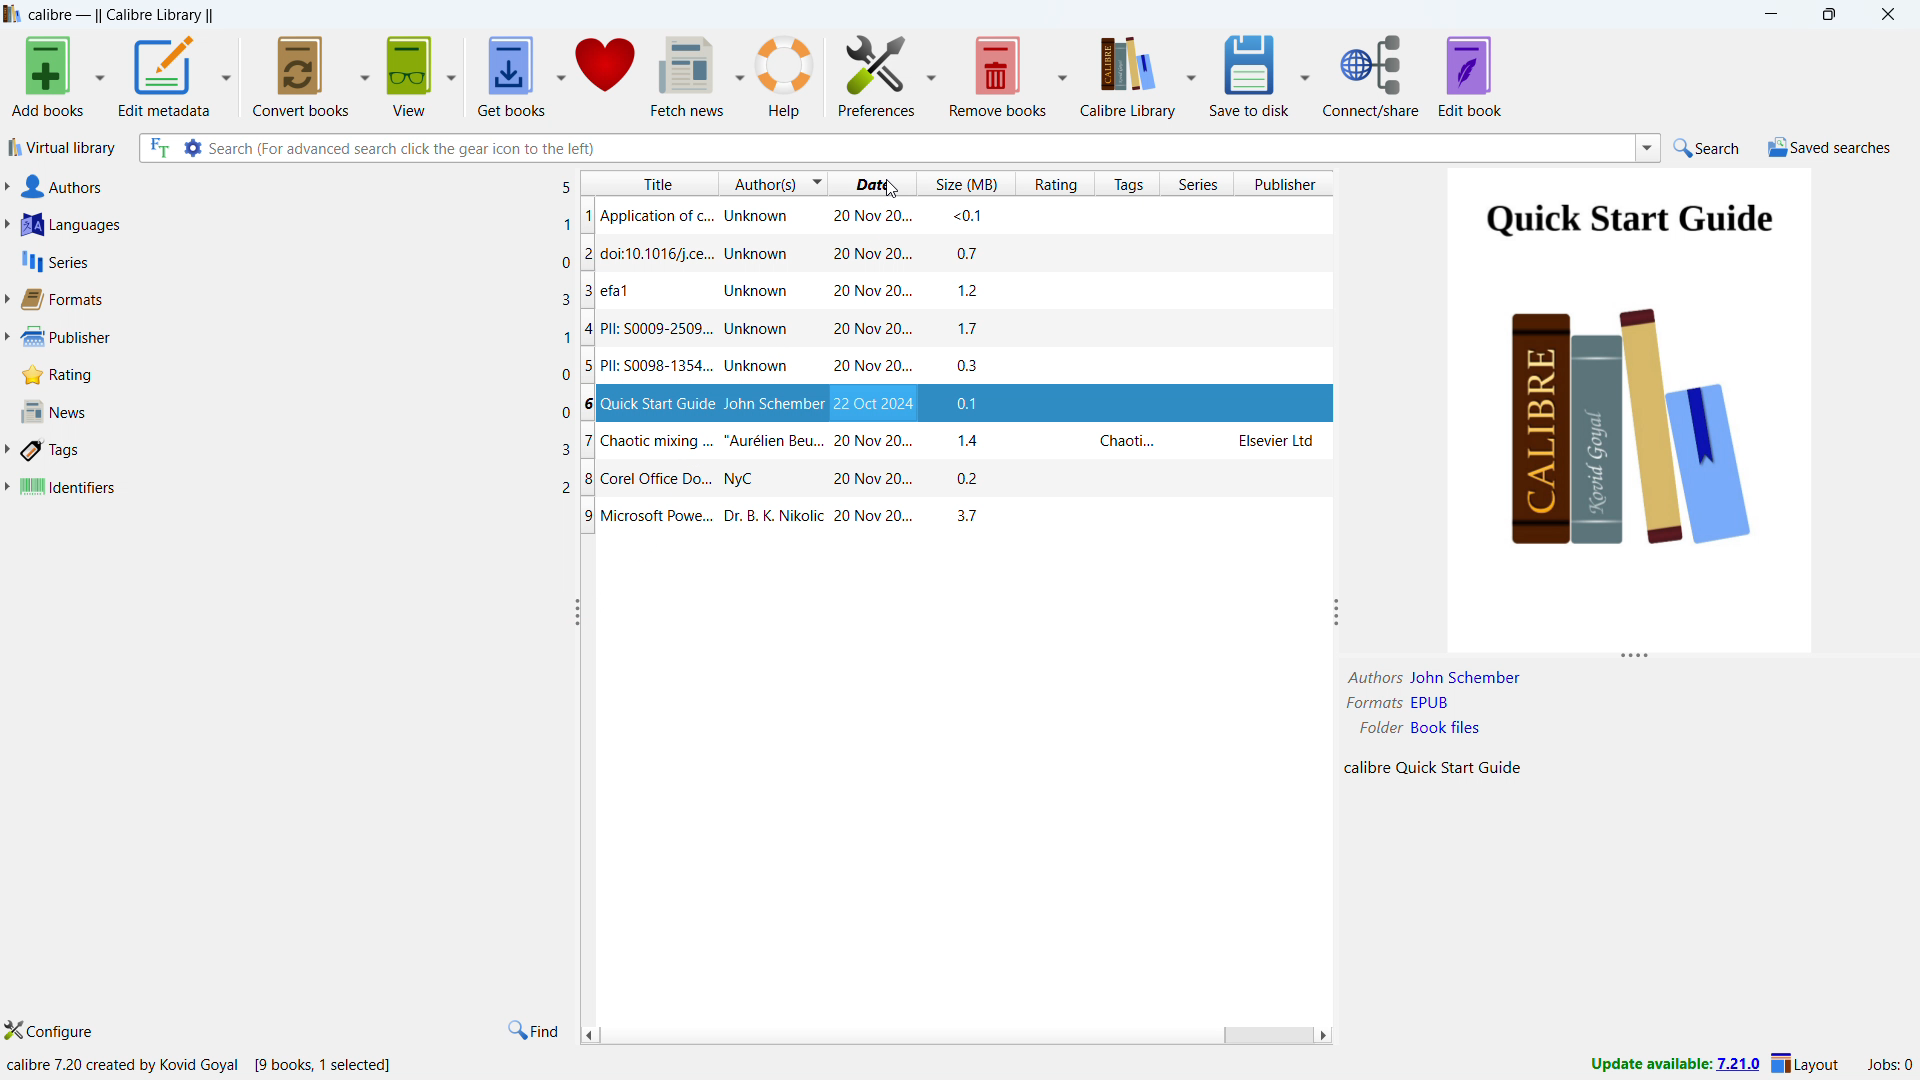 This screenshot has width=1920, height=1080. Describe the element at coordinates (741, 480) in the screenshot. I see `NyC` at that location.